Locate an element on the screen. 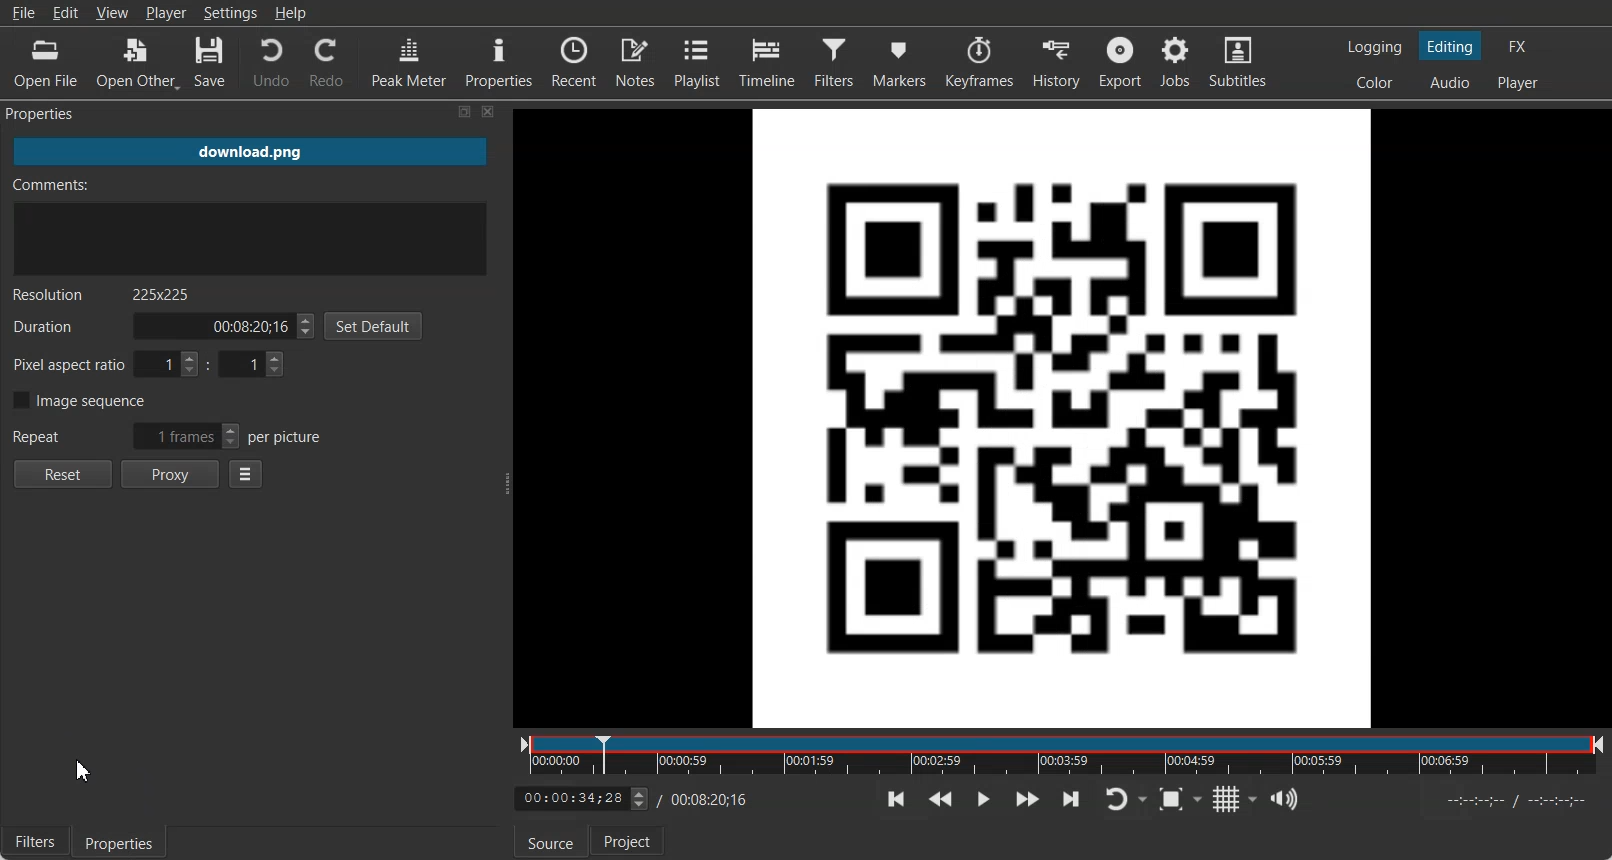 This screenshot has width=1612, height=860. Show the volume control is located at coordinates (1285, 799).